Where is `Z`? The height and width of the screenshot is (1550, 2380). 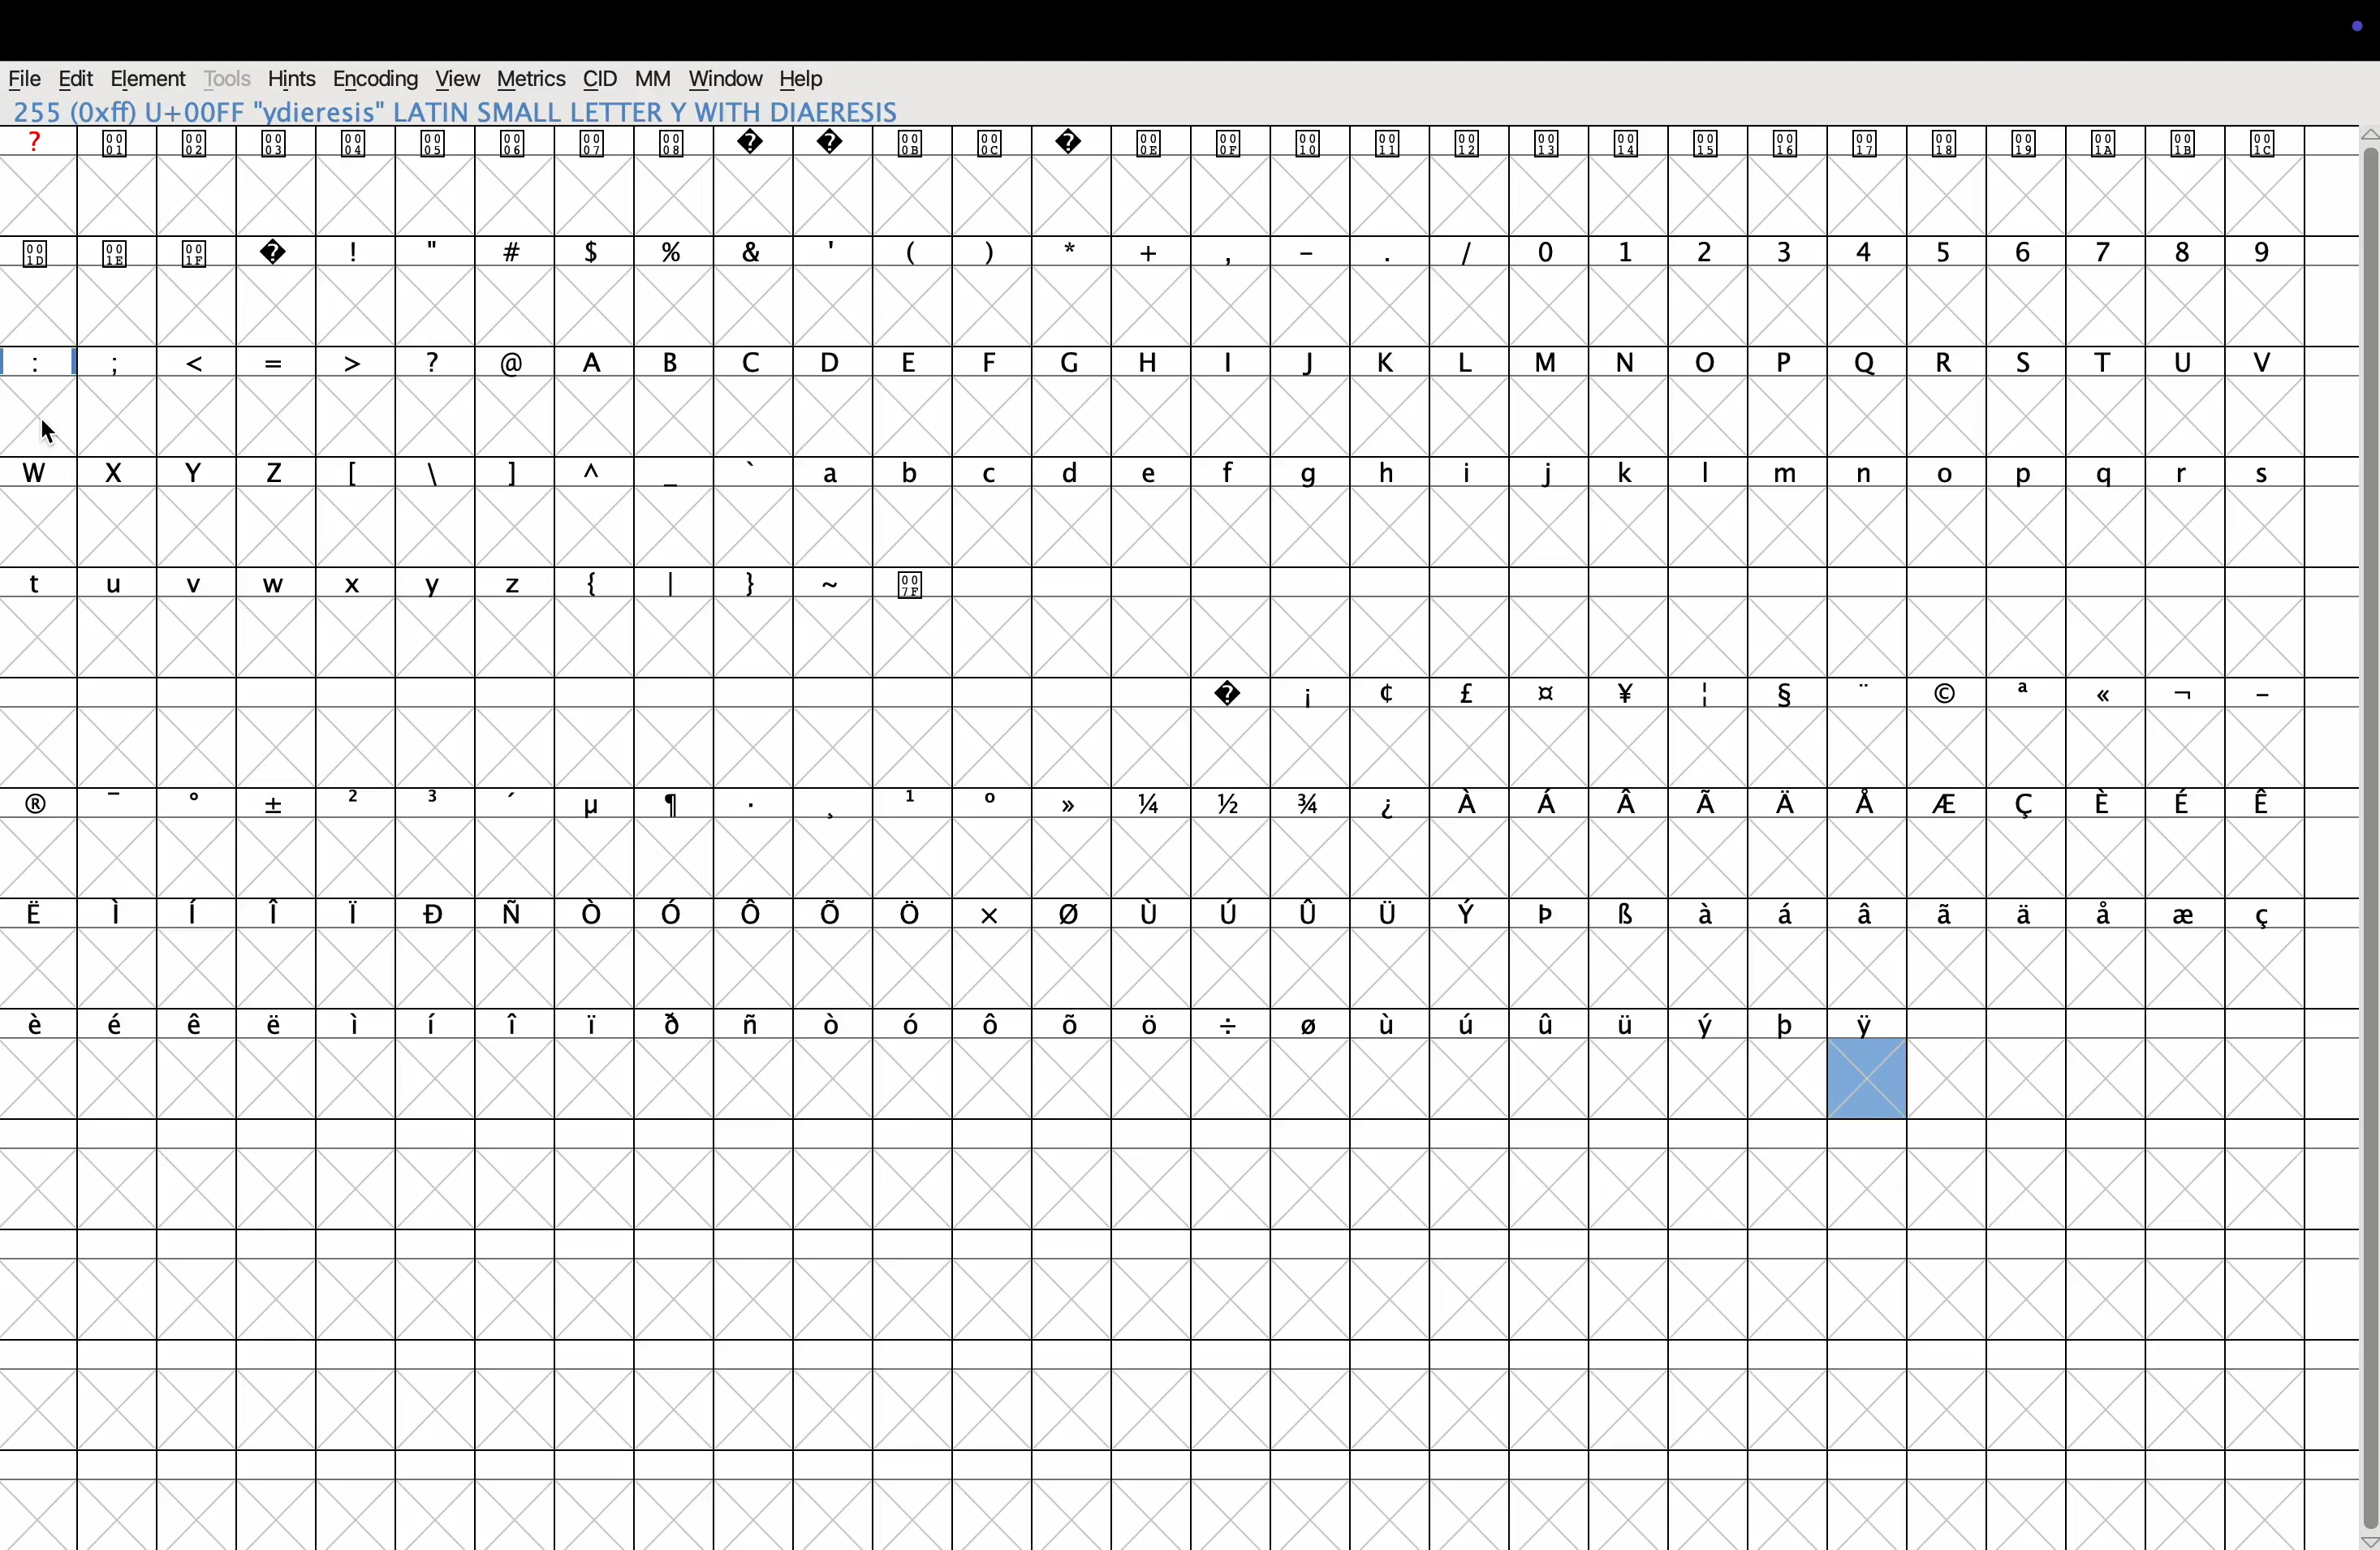
Z is located at coordinates (279, 507).